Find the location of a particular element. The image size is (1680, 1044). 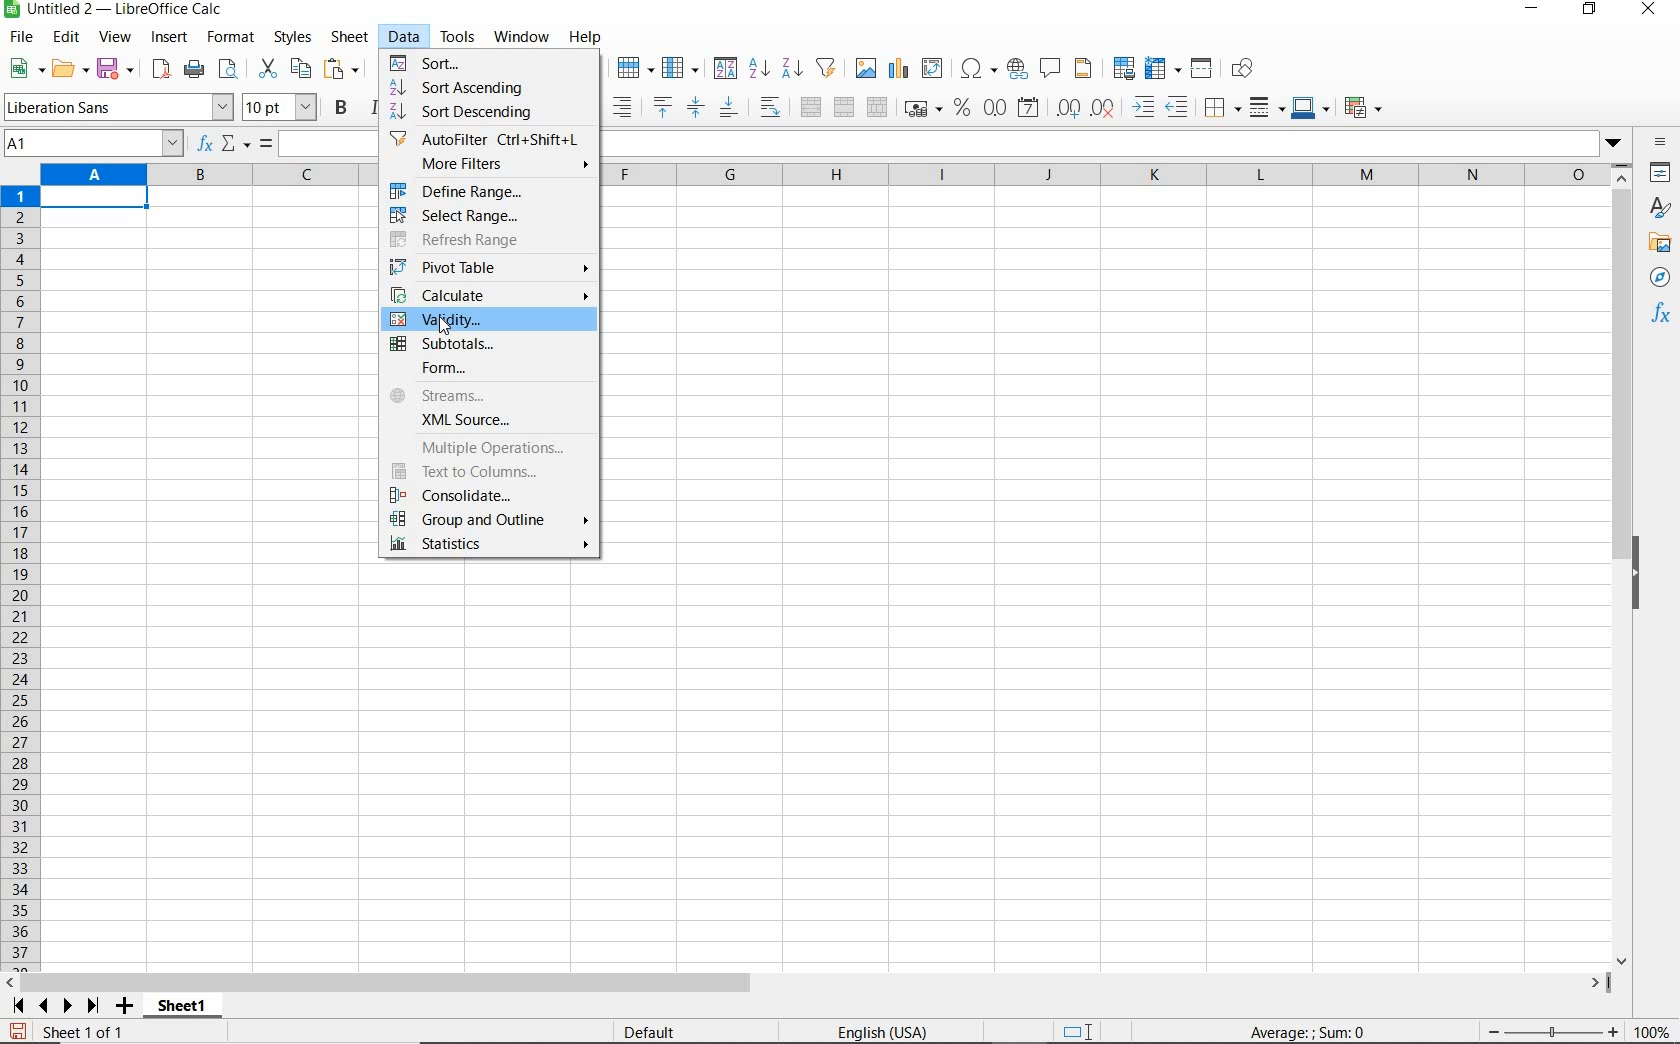

select range is located at coordinates (485, 218).